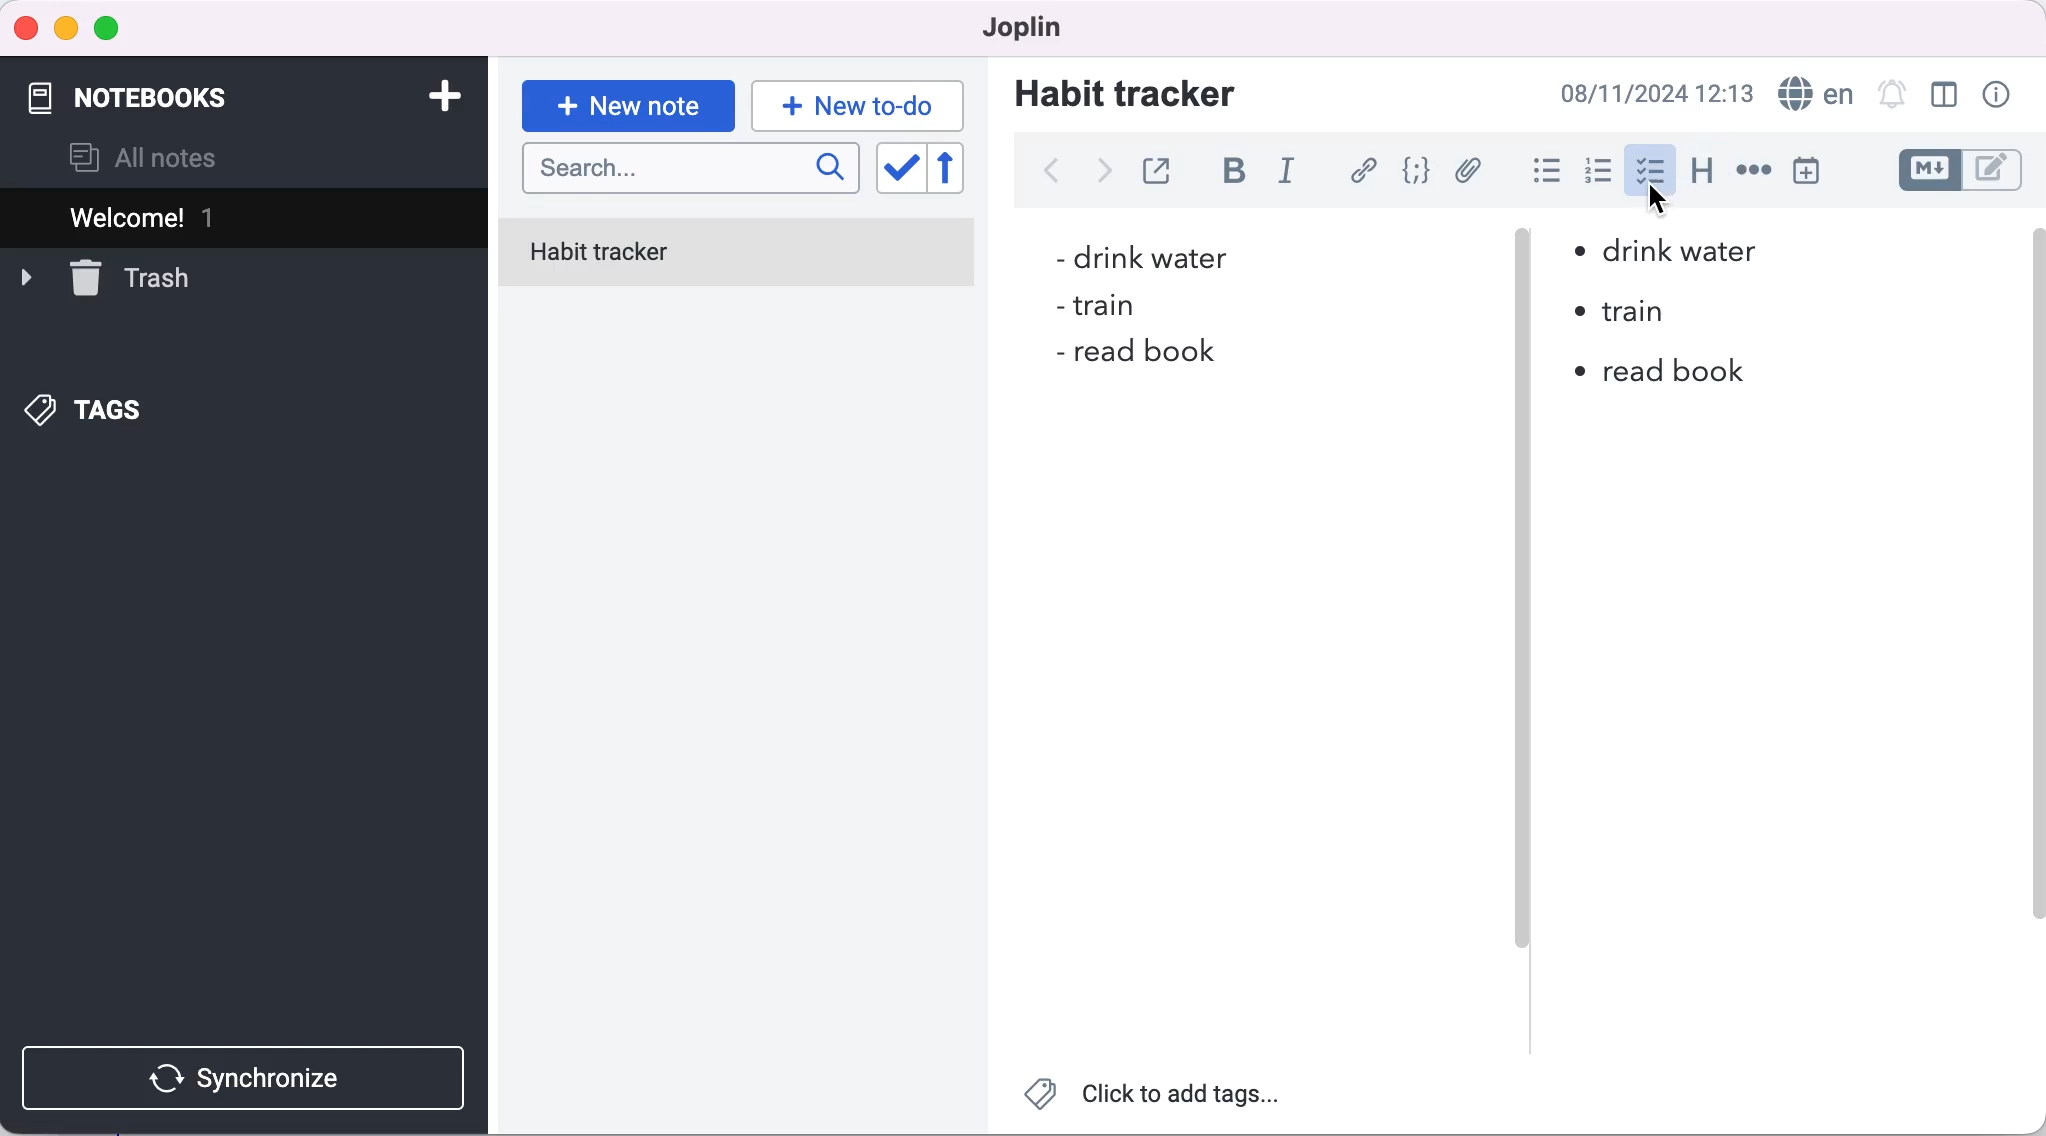 The width and height of the screenshot is (2046, 1136). I want to click on language, so click(1813, 94).